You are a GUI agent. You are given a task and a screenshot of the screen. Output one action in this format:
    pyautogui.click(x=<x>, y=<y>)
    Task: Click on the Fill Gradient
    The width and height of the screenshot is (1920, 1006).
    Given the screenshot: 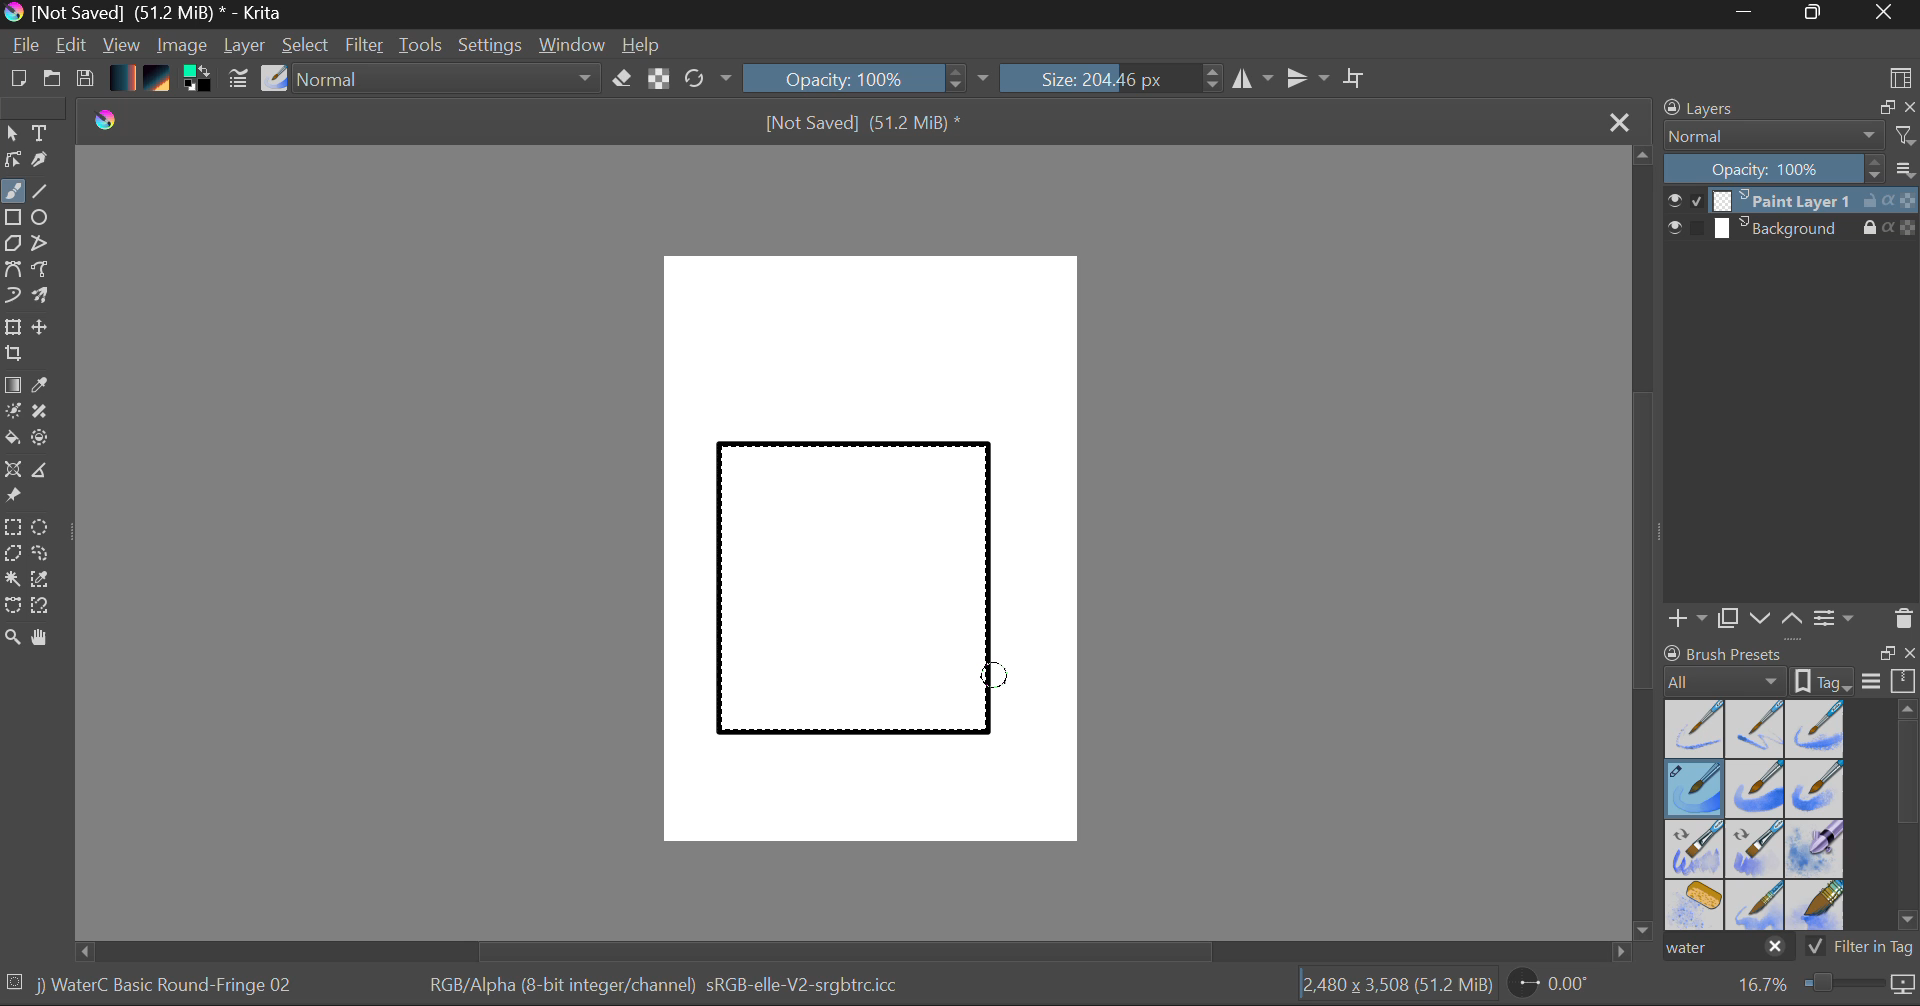 What is the action you would take?
    pyautogui.click(x=13, y=384)
    